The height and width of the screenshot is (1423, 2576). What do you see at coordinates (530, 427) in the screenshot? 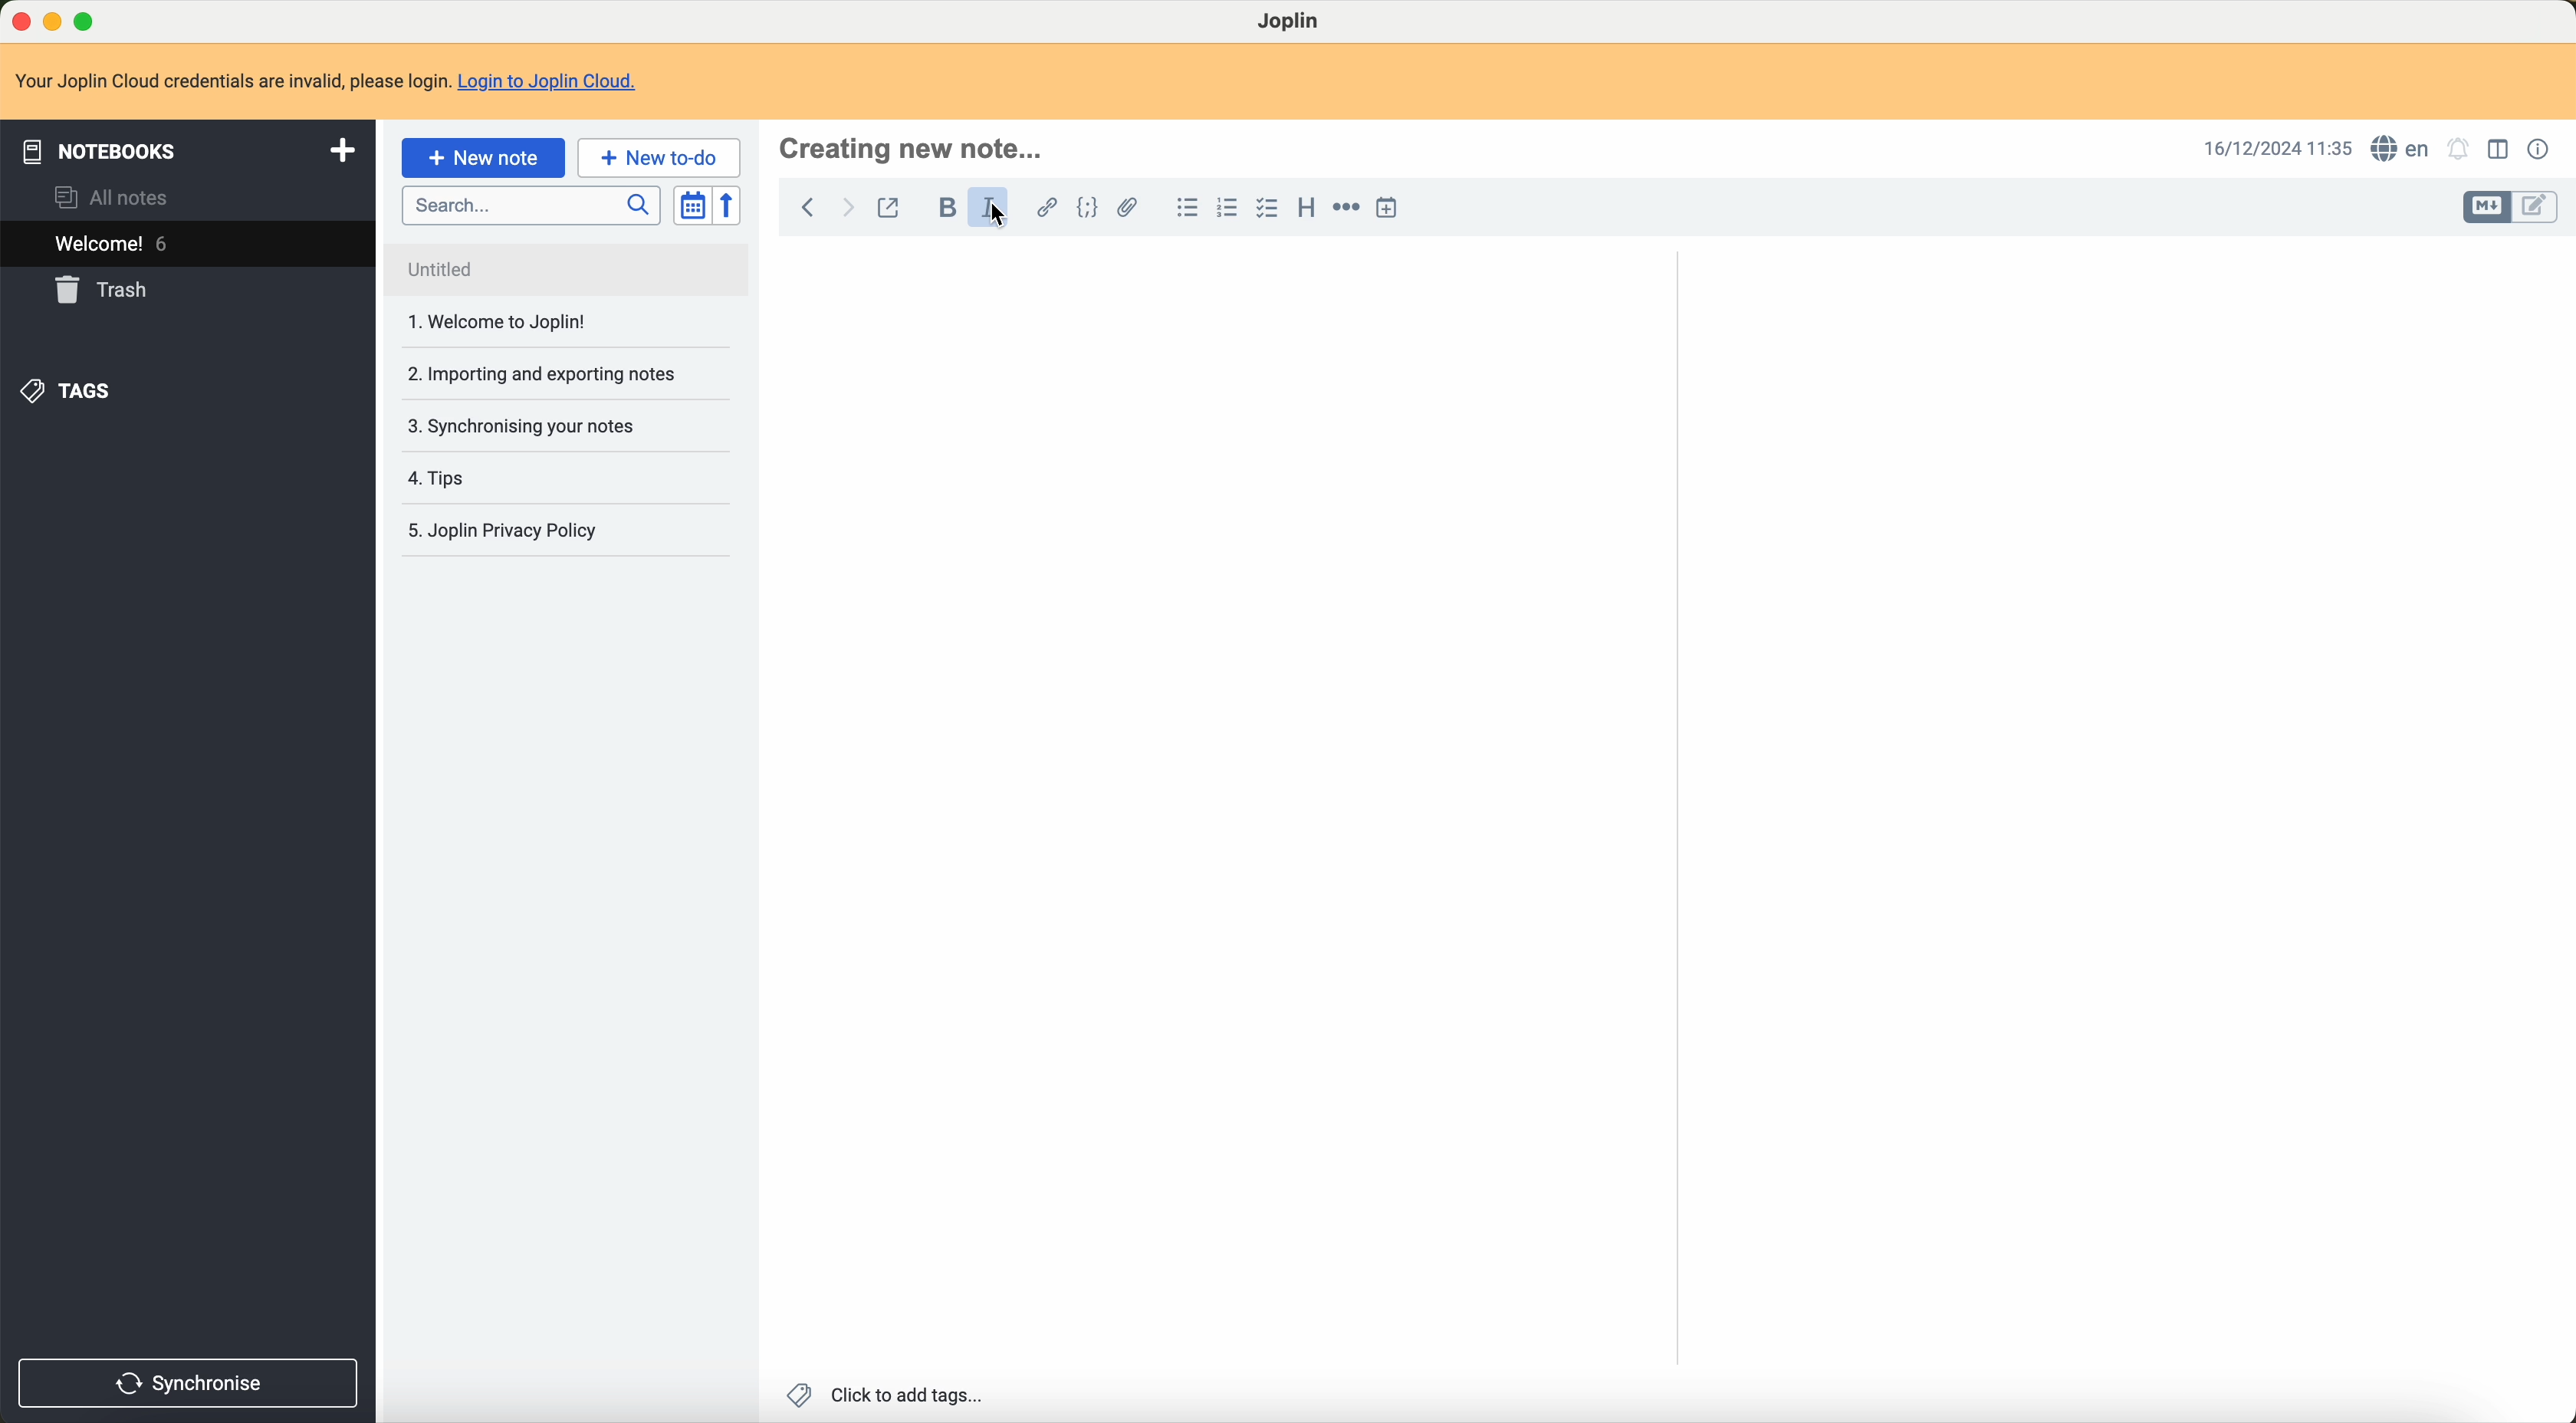
I see `3. Synchronising your notes` at bounding box center [530, 427].